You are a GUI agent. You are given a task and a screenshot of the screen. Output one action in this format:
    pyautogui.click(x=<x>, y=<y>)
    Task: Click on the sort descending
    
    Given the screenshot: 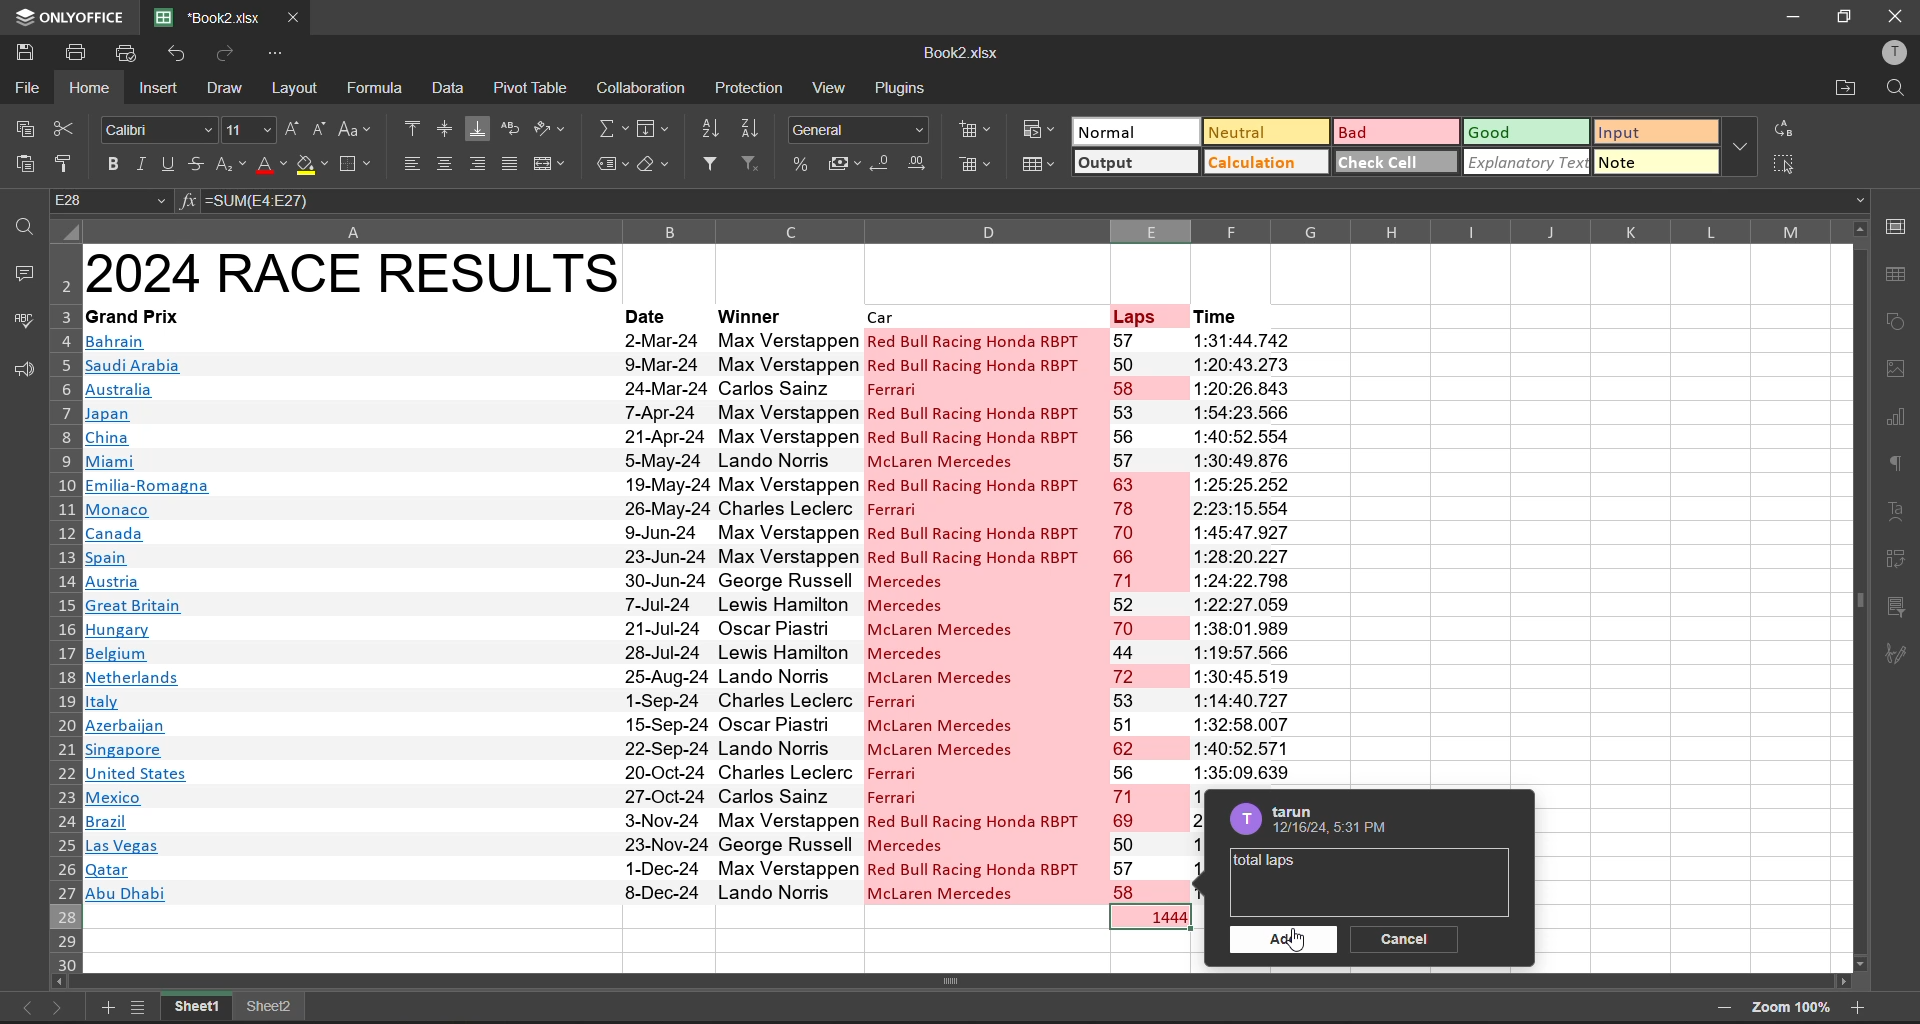 What is the action you would take?
    pyautogui.click(x=756, y=127)
    